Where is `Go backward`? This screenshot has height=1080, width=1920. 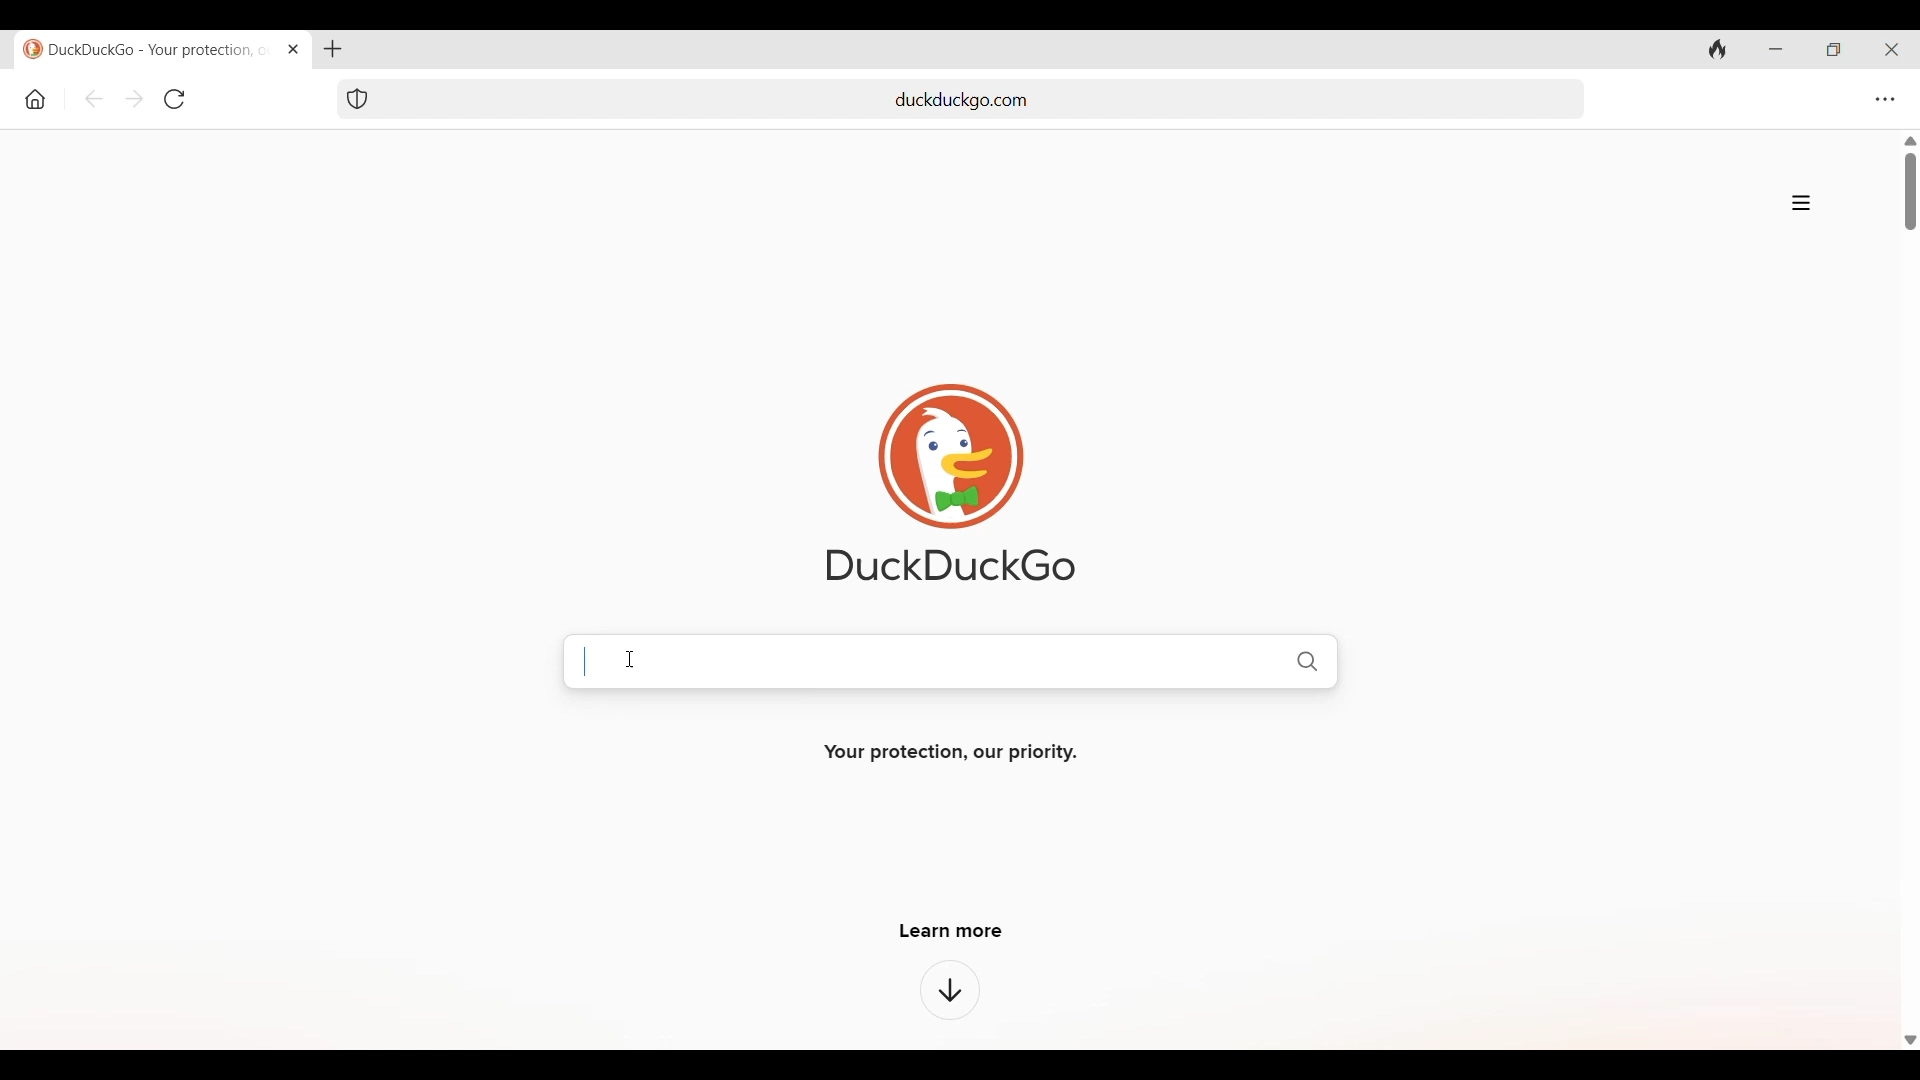
Go backward is located at coordinates (93, 99).